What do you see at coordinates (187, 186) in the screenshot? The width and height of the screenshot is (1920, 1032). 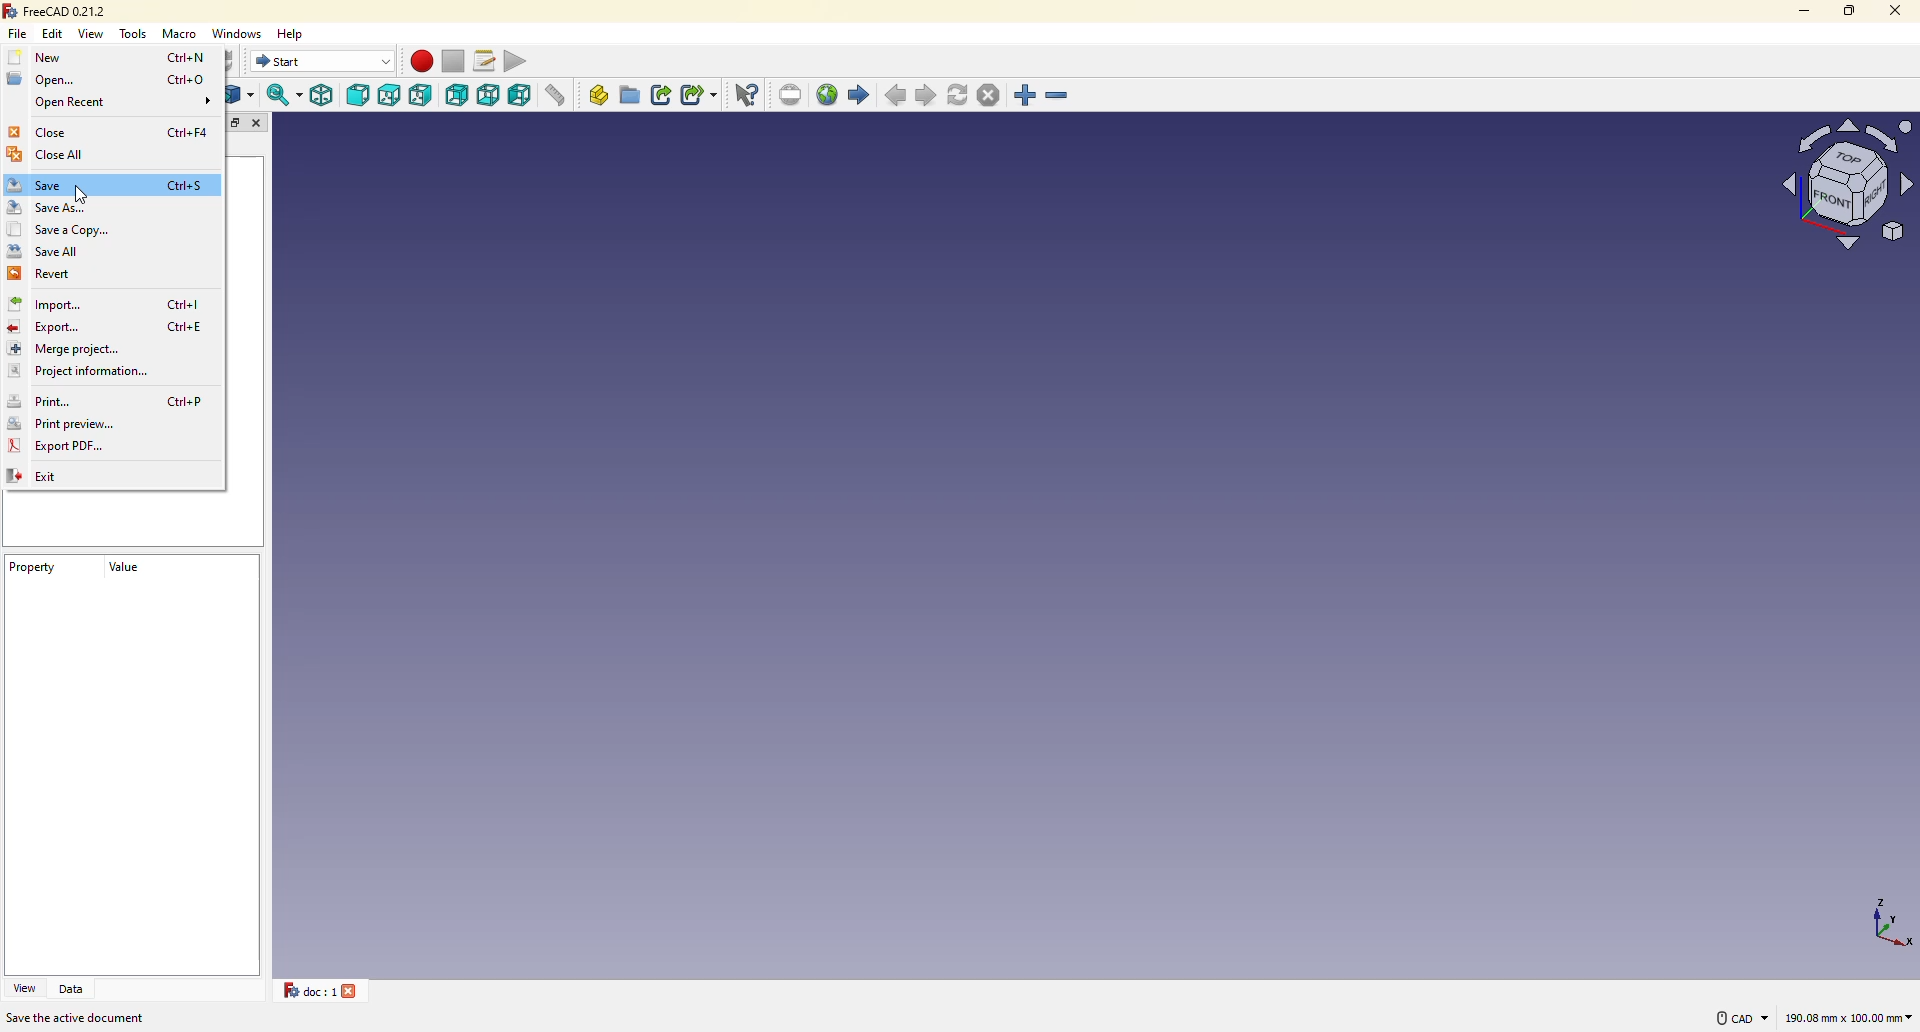 I see `ctrl+s` at bounding box center [187, 186].